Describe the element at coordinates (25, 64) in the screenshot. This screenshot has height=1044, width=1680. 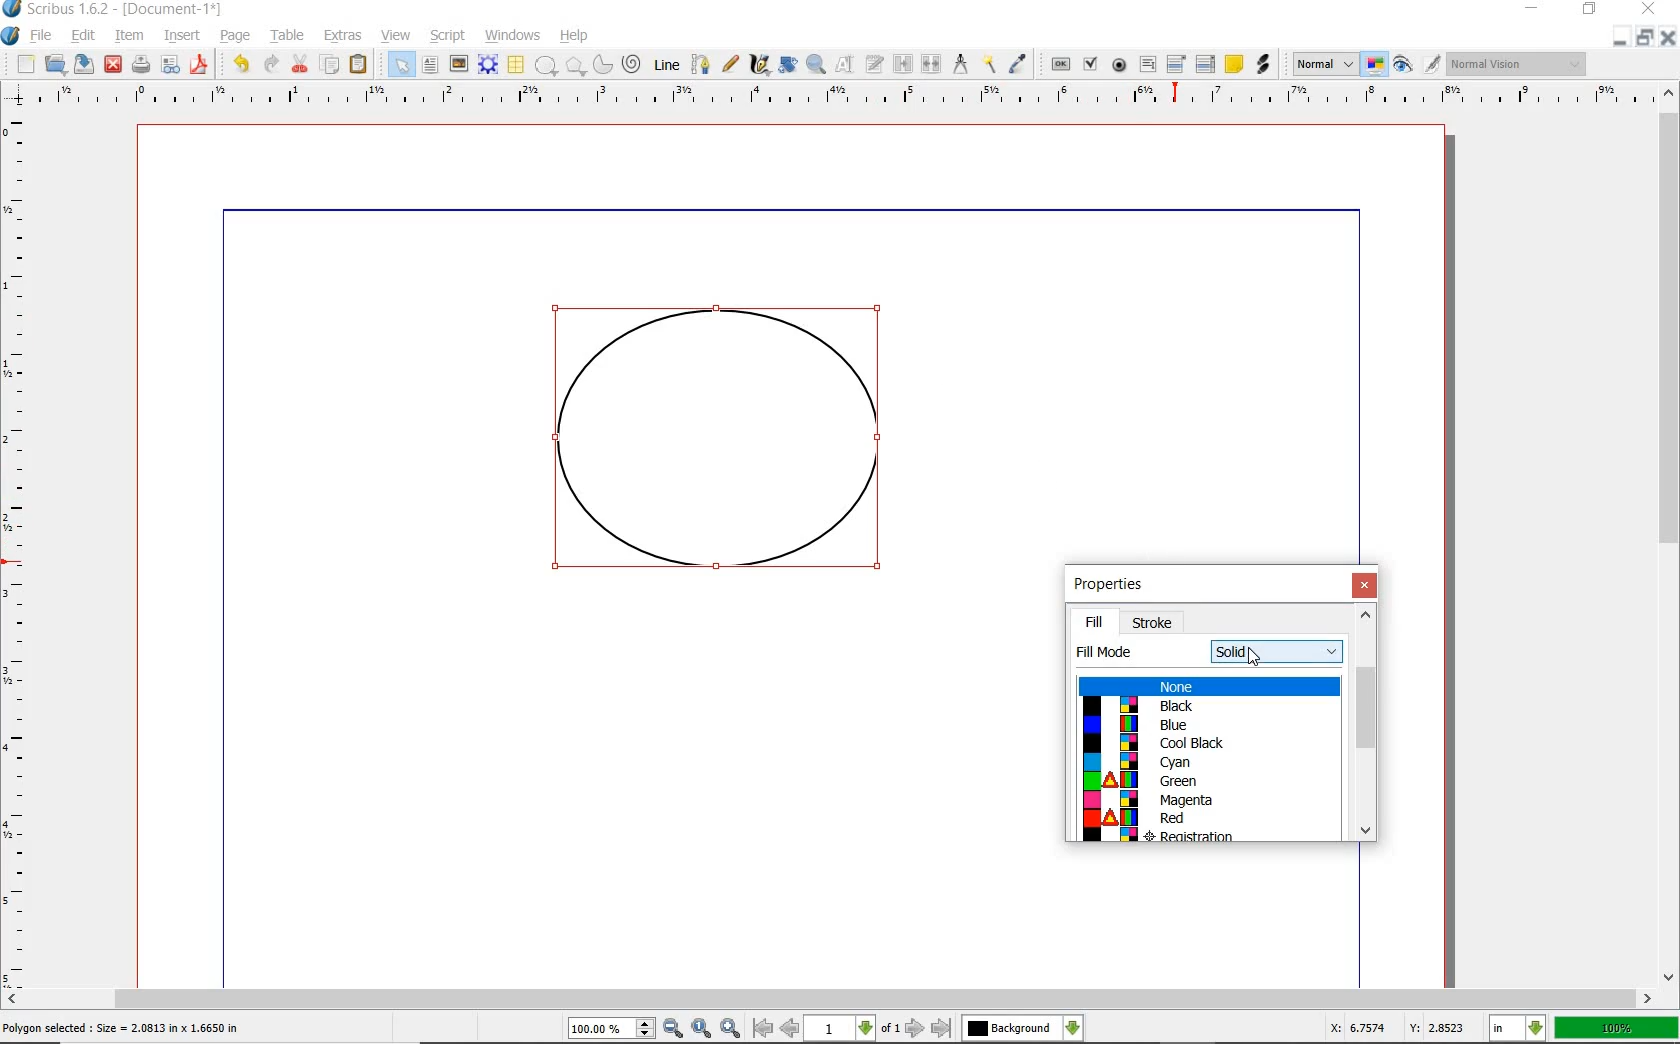
I see `NEW` at that location.